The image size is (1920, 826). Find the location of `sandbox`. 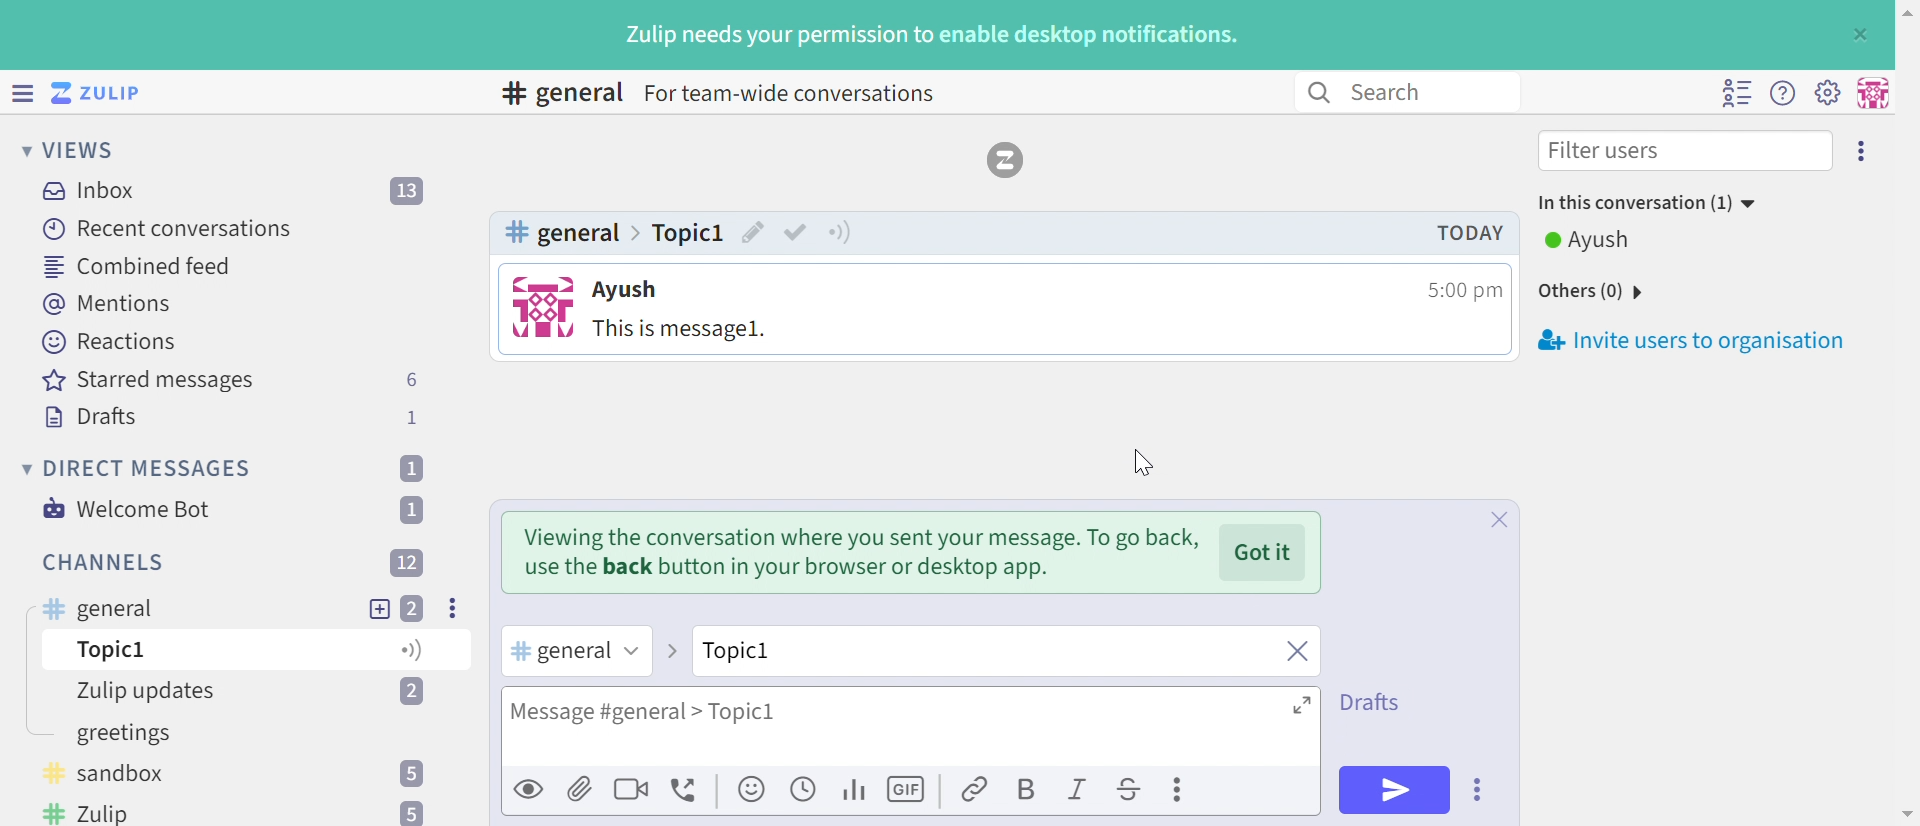

sandbox is located at coordinates (106, 653).